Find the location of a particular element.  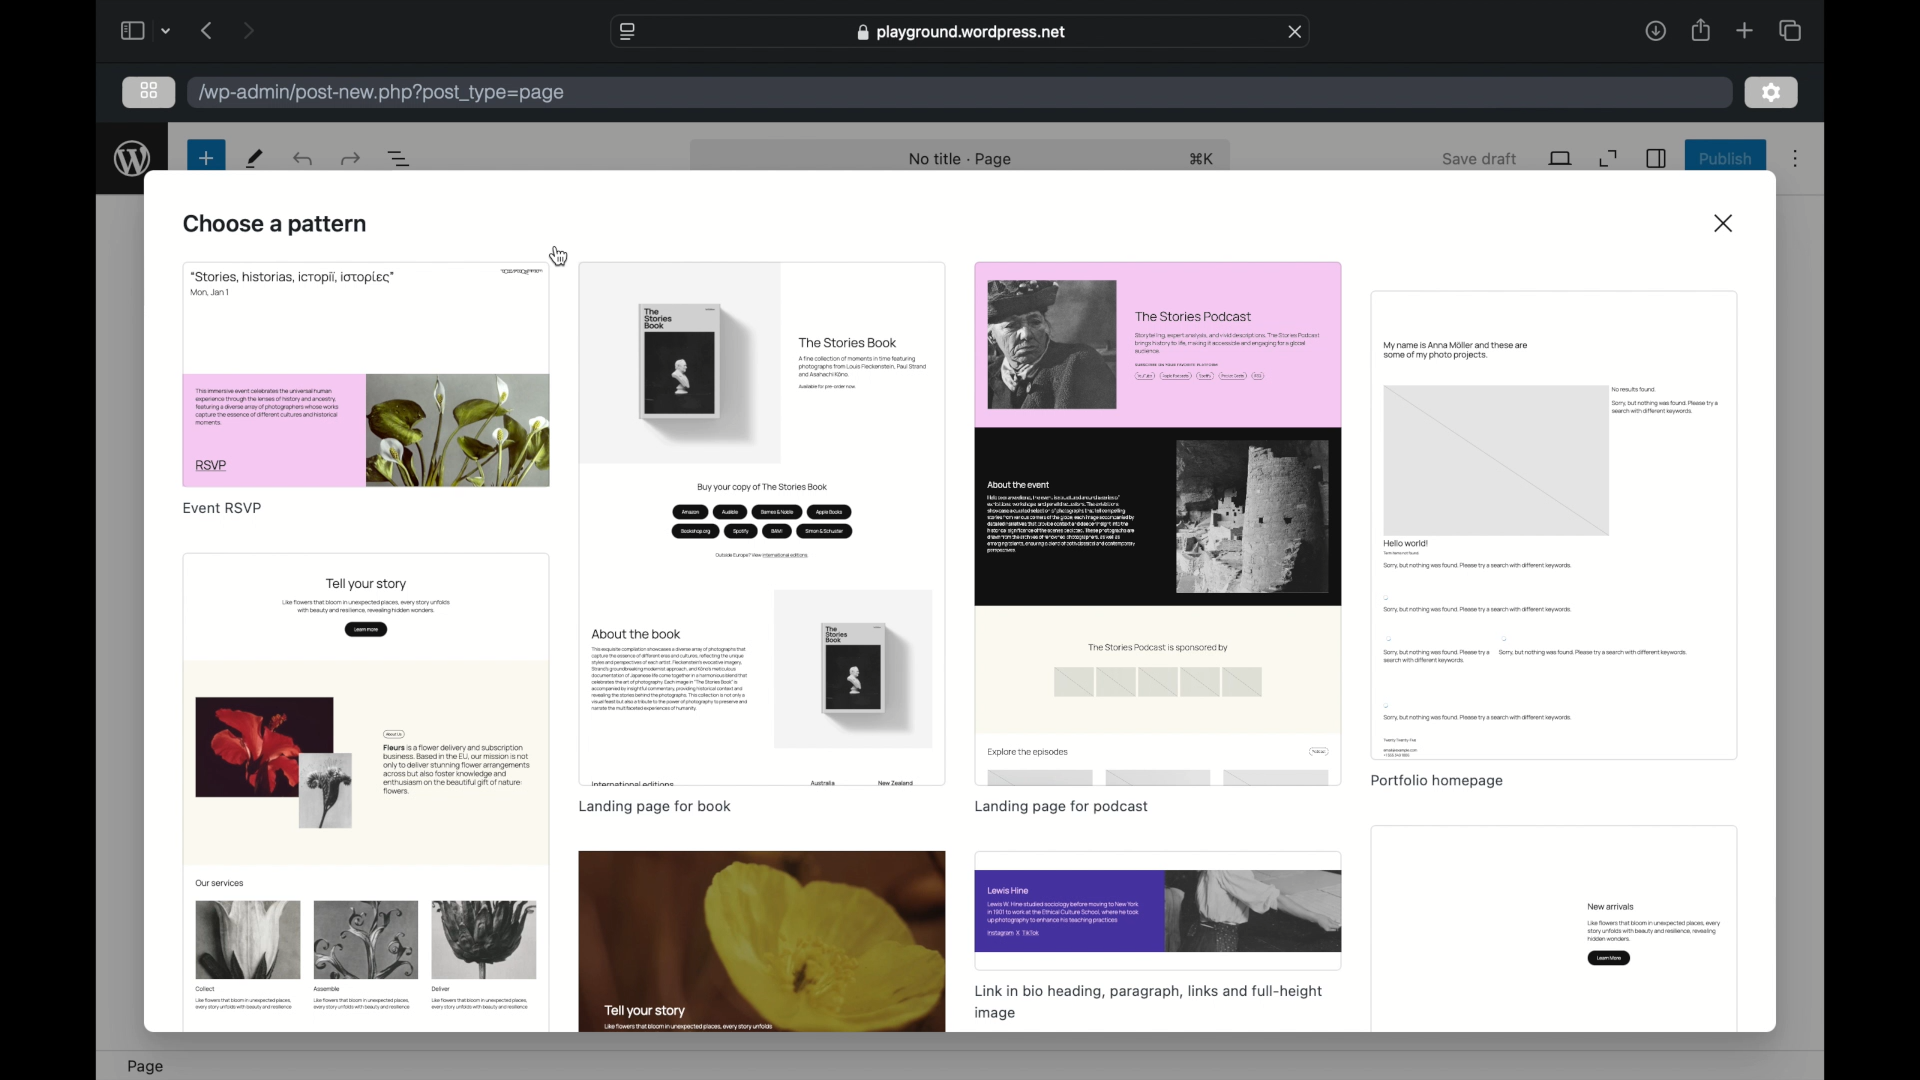

downloads is located at coordinates (1655, 30).